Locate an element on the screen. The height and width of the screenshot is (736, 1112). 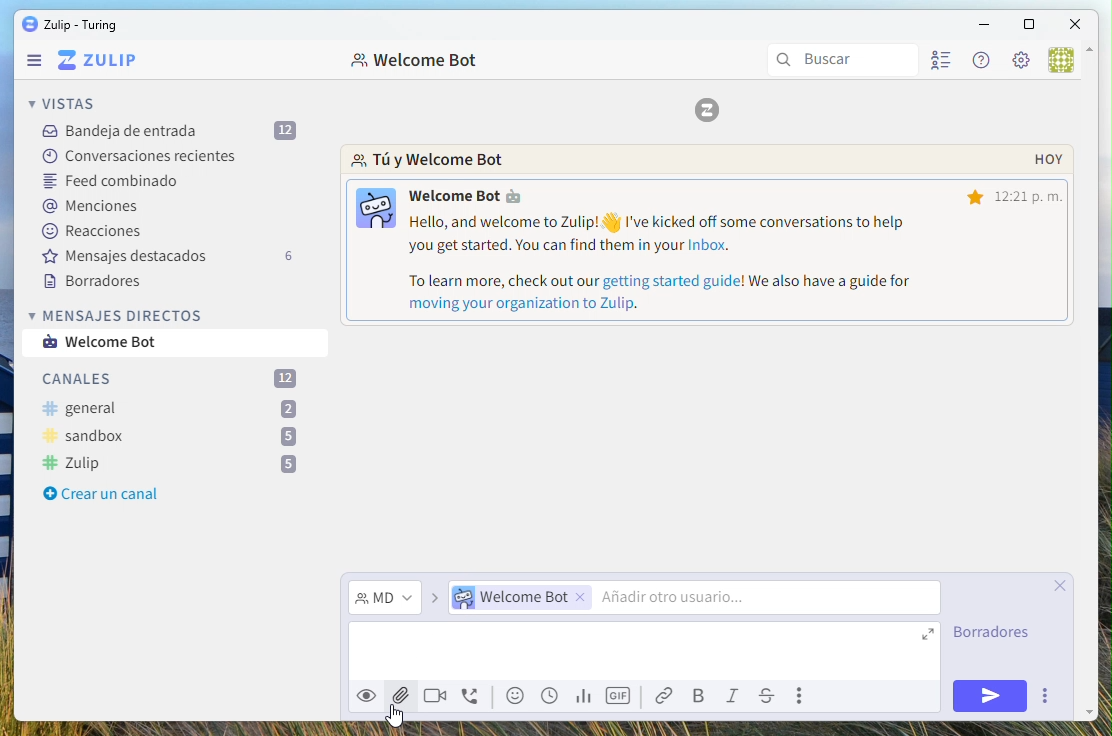
Settings is located at coordinates (1020, 62).